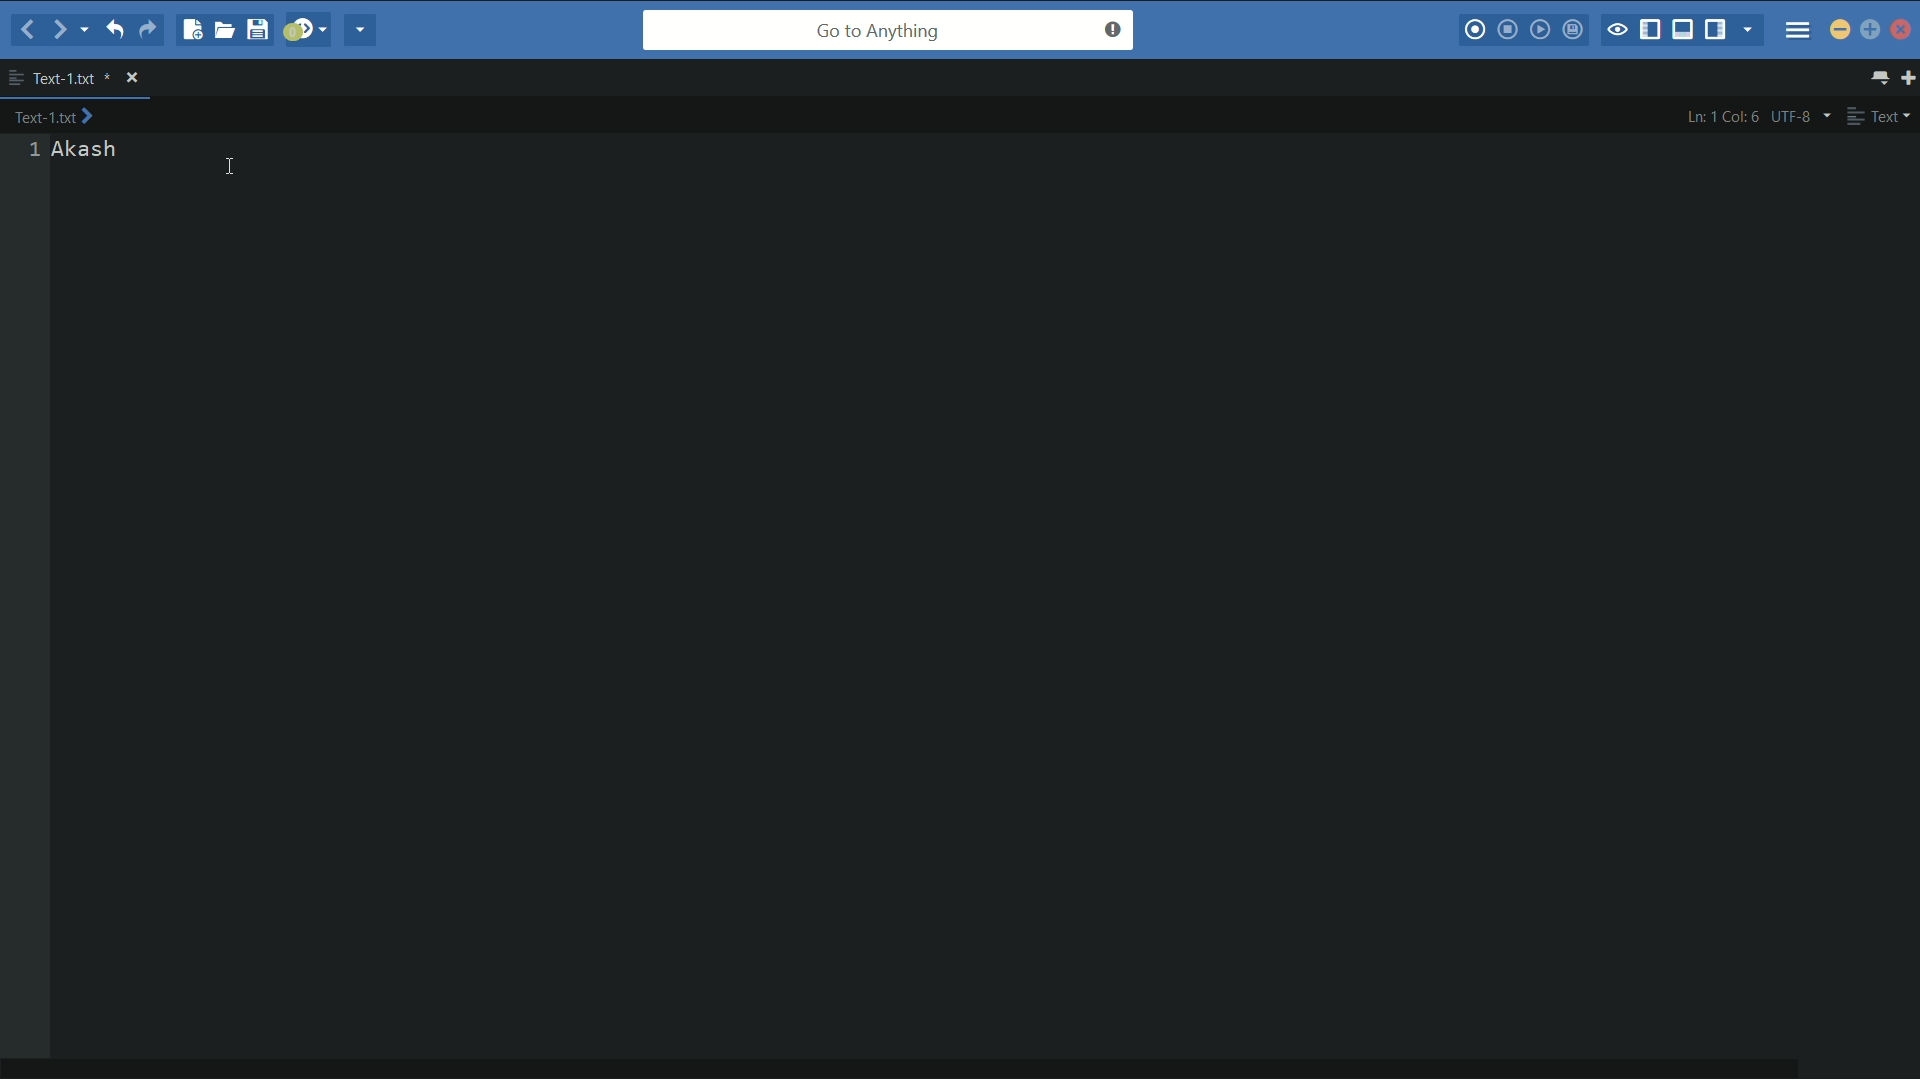  What do you see at coordinates (1803, 117) in the screenshot?
I see `line encoding` at bounding box center [1803, 117].